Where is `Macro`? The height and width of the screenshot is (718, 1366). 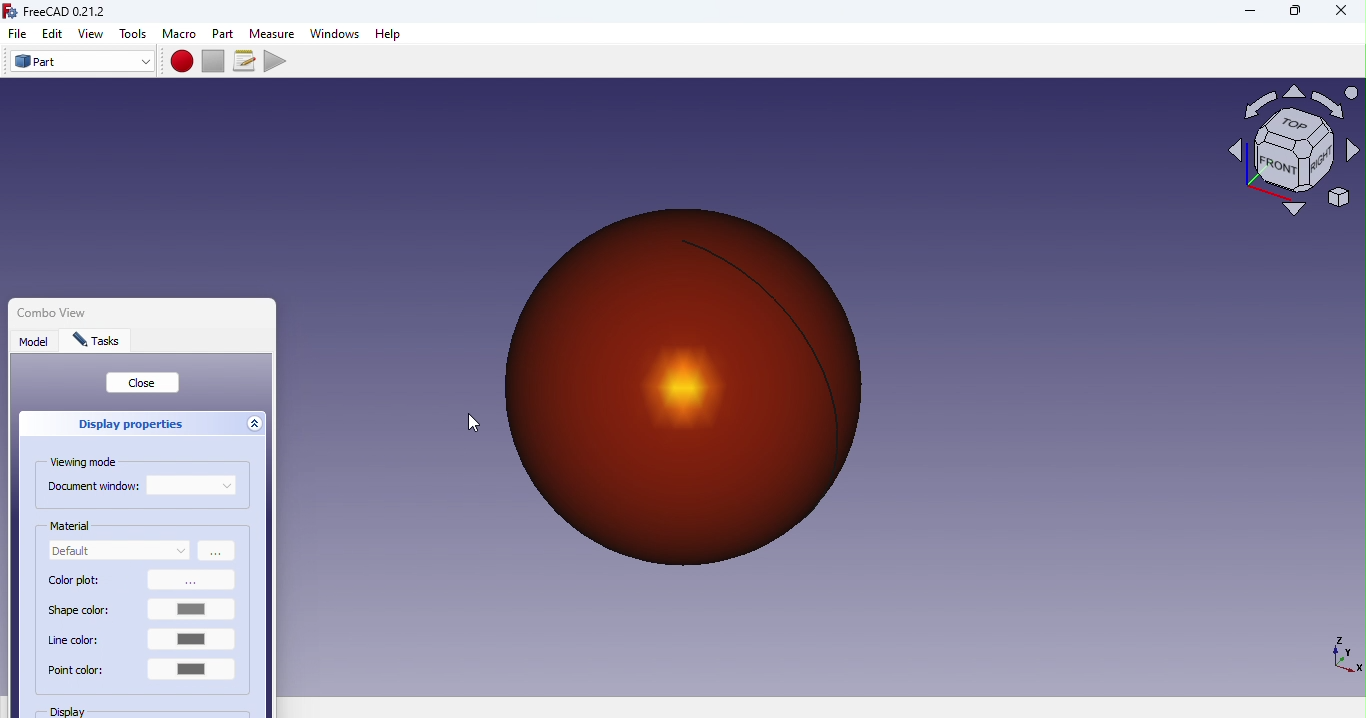
Macro is located at coordinates (179, 34).